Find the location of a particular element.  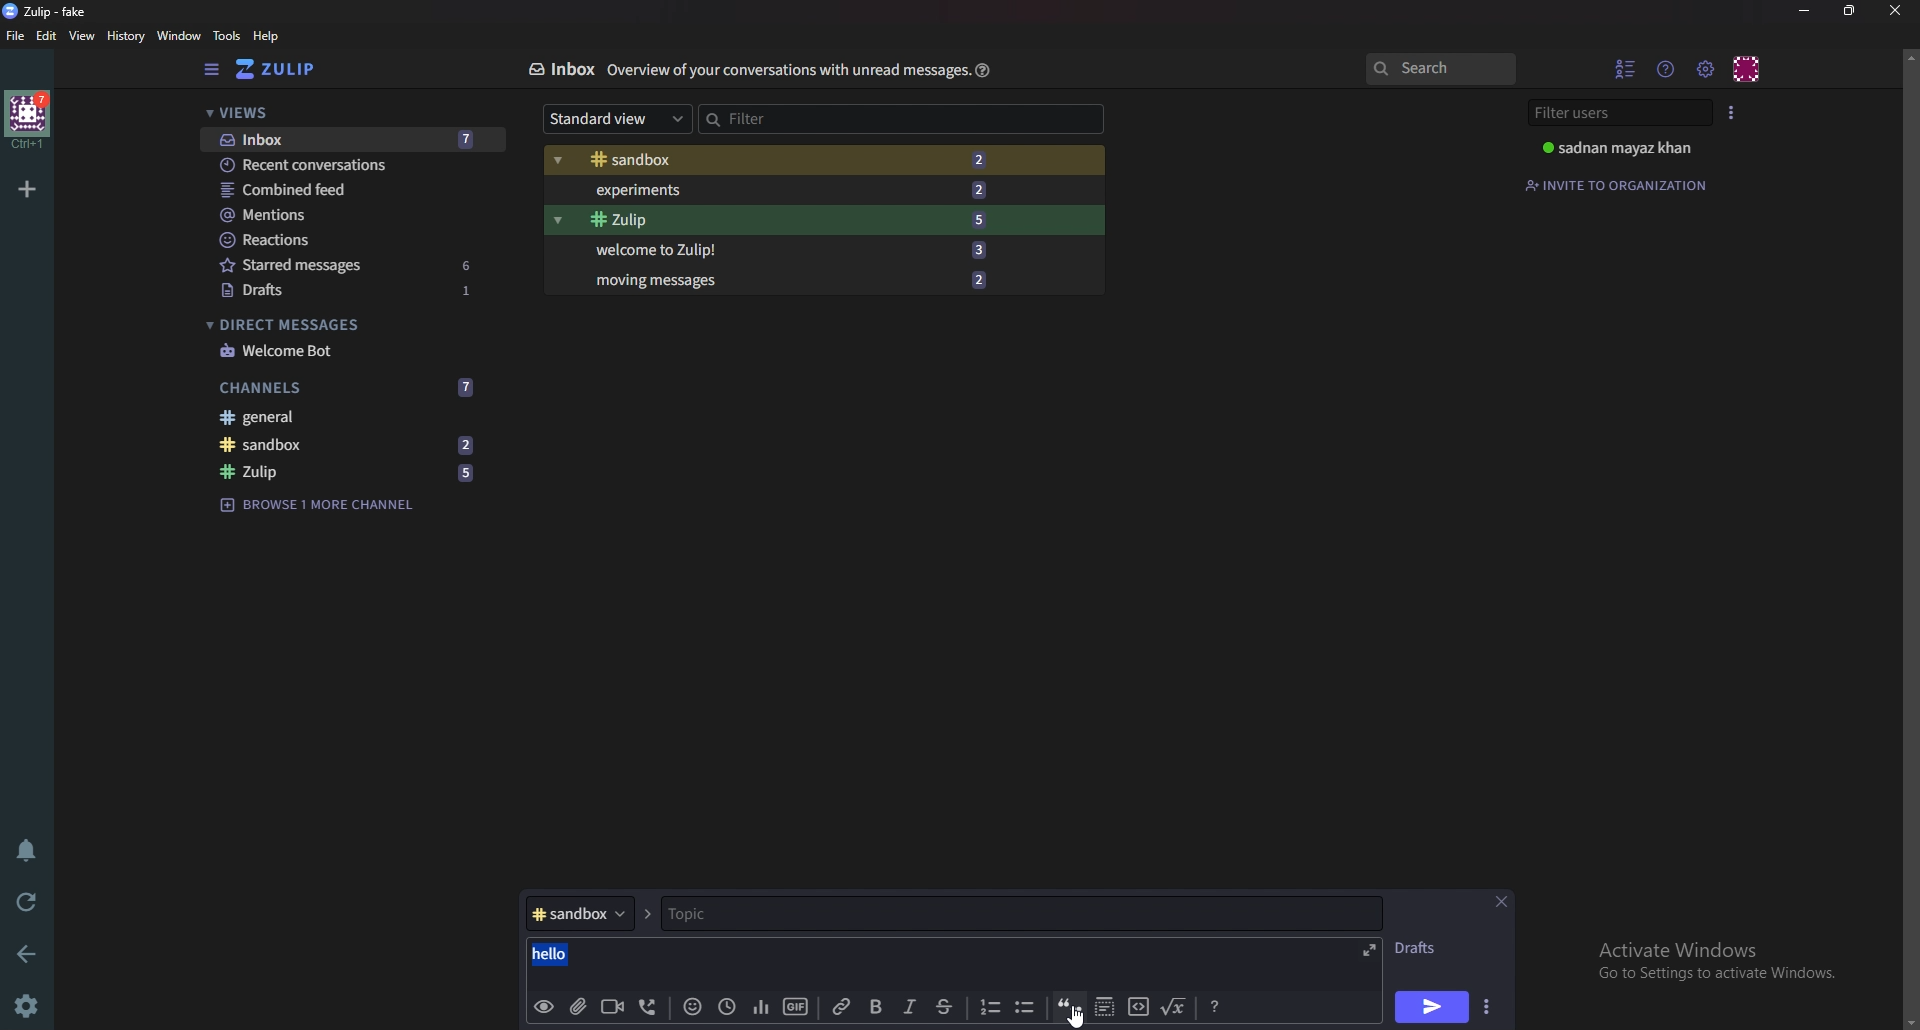

2  is located at coordinates (984, 159).